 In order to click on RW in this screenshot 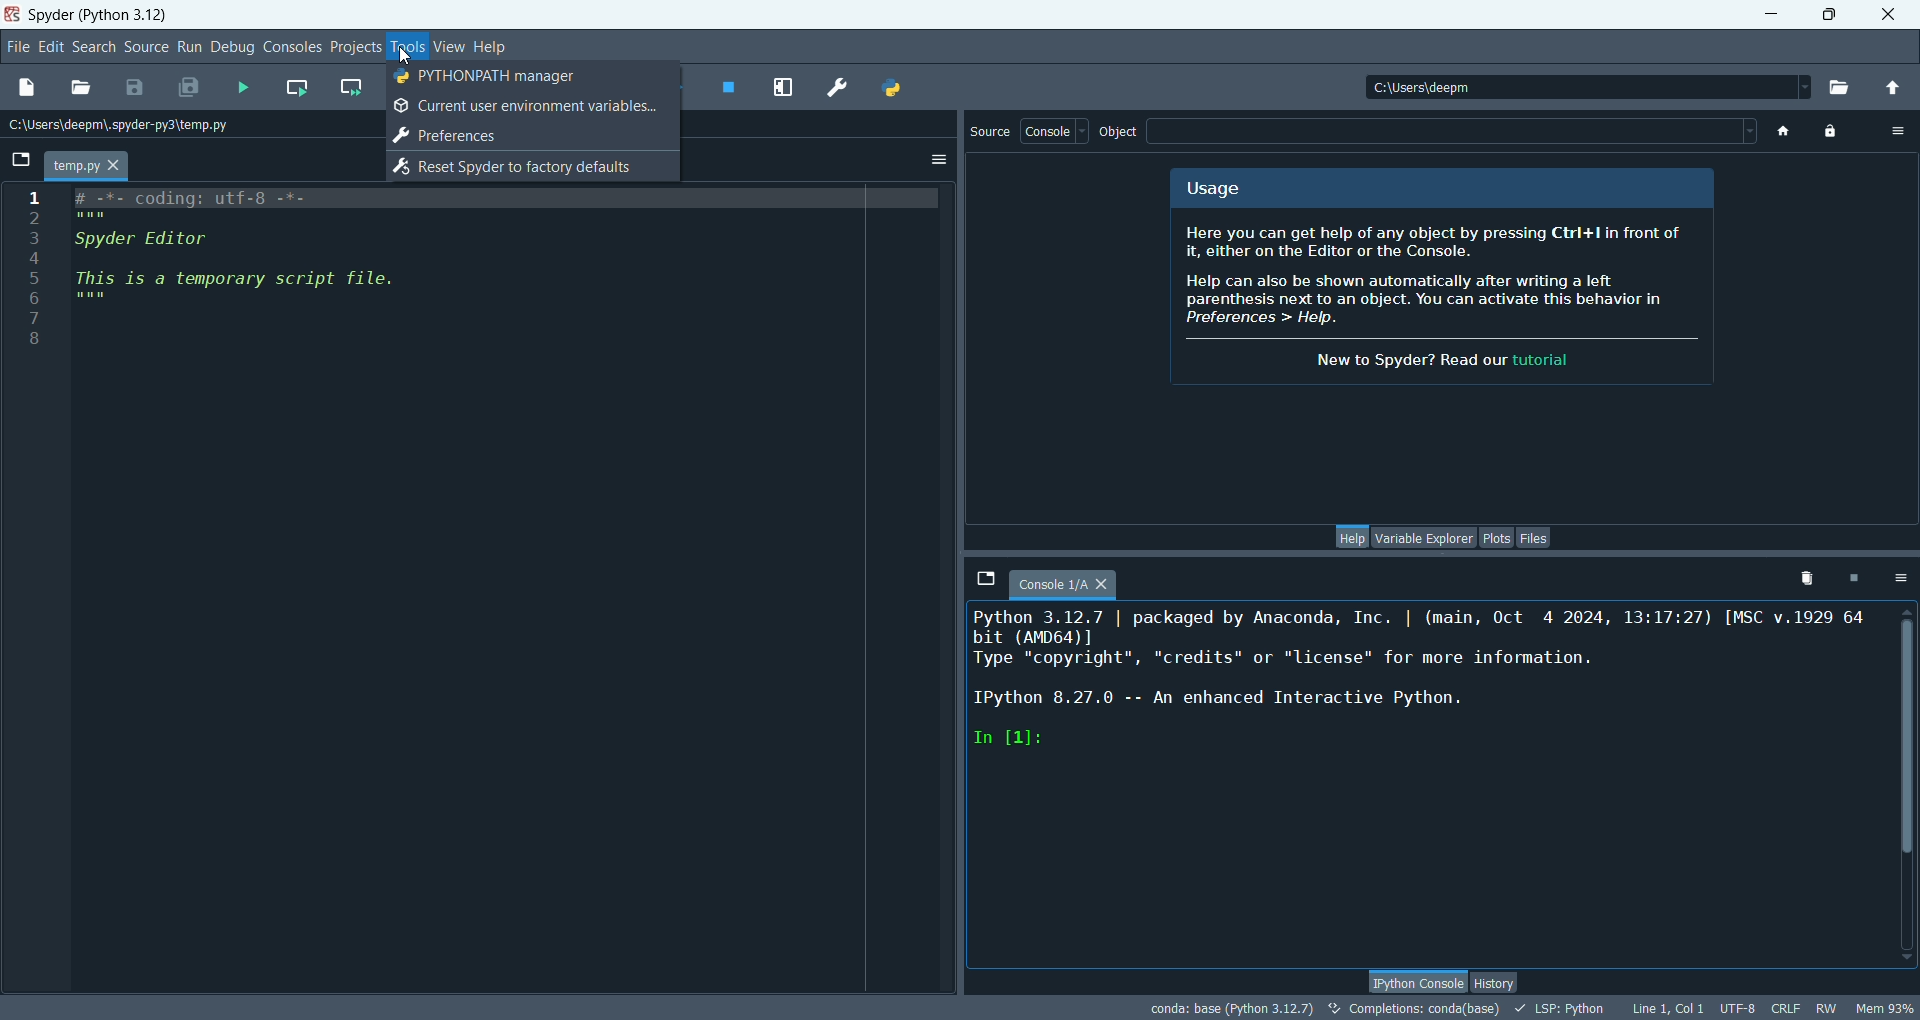, I will do `click(1826, 1010)`.